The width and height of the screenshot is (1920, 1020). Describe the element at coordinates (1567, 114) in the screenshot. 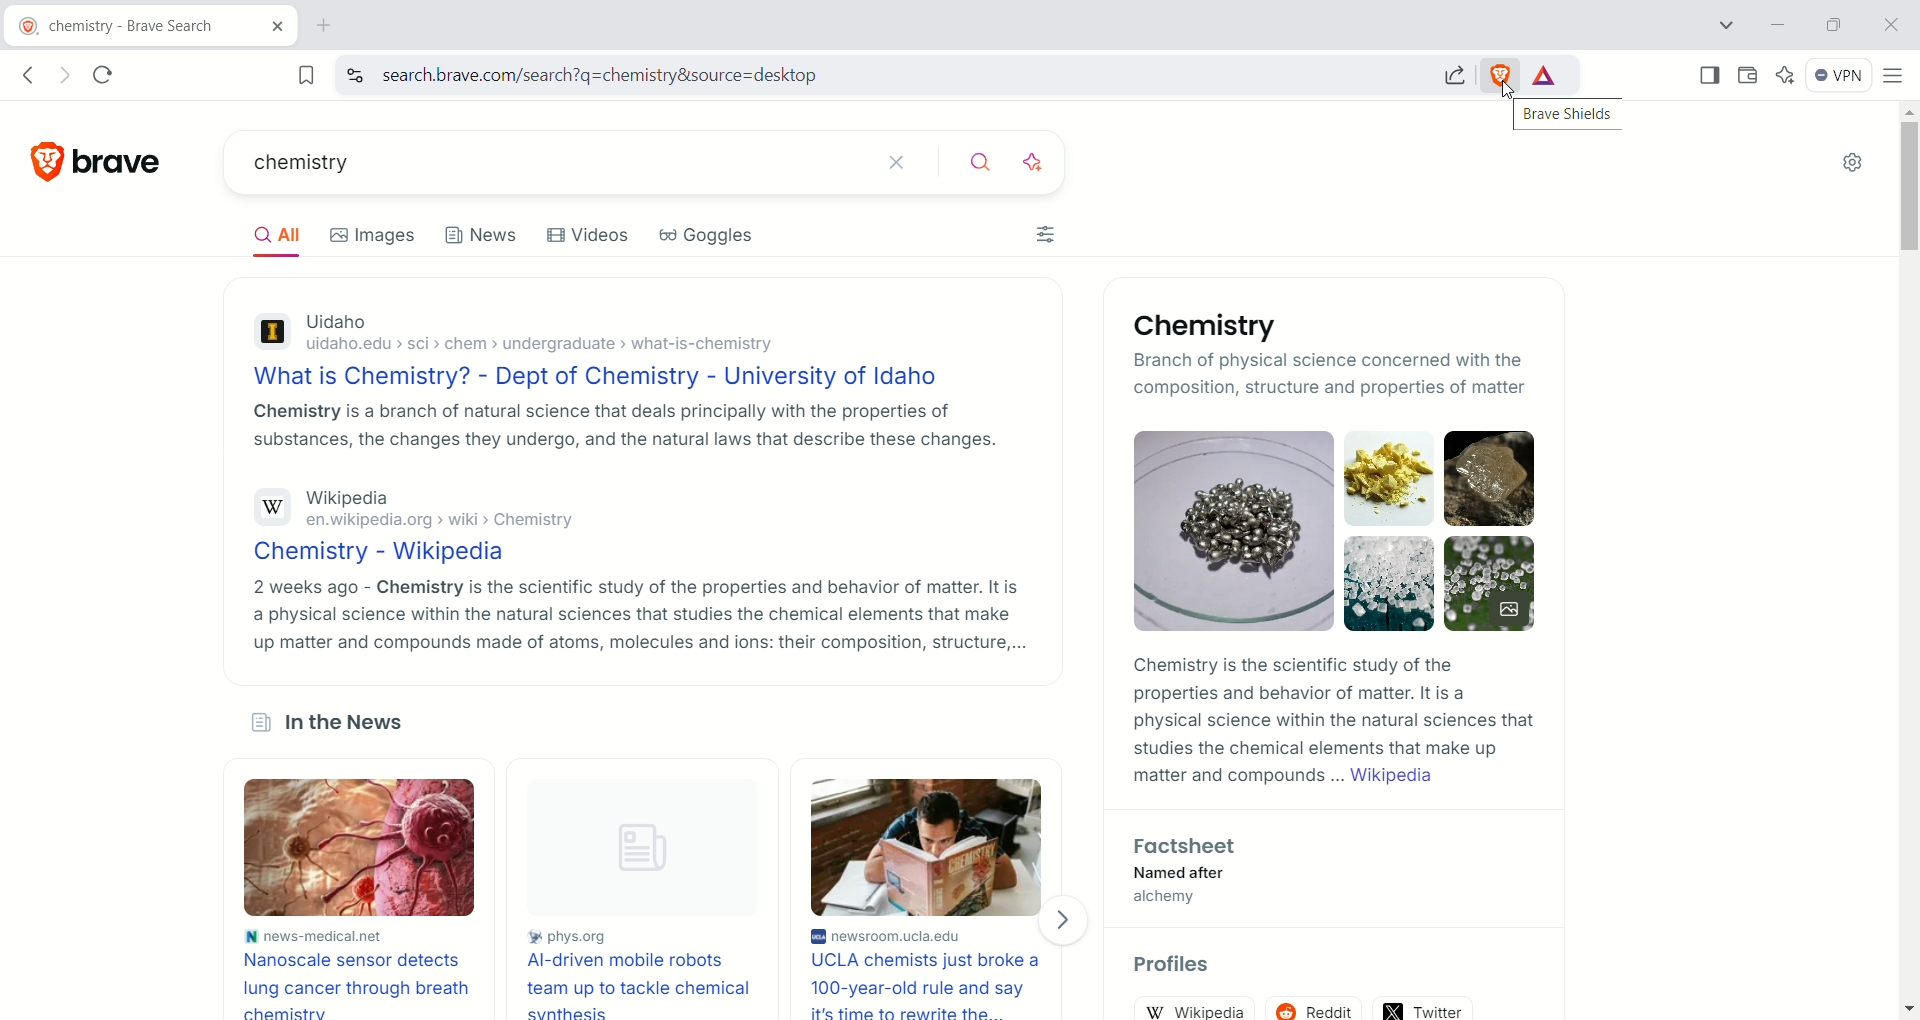

I see `Brave shields` at that location.